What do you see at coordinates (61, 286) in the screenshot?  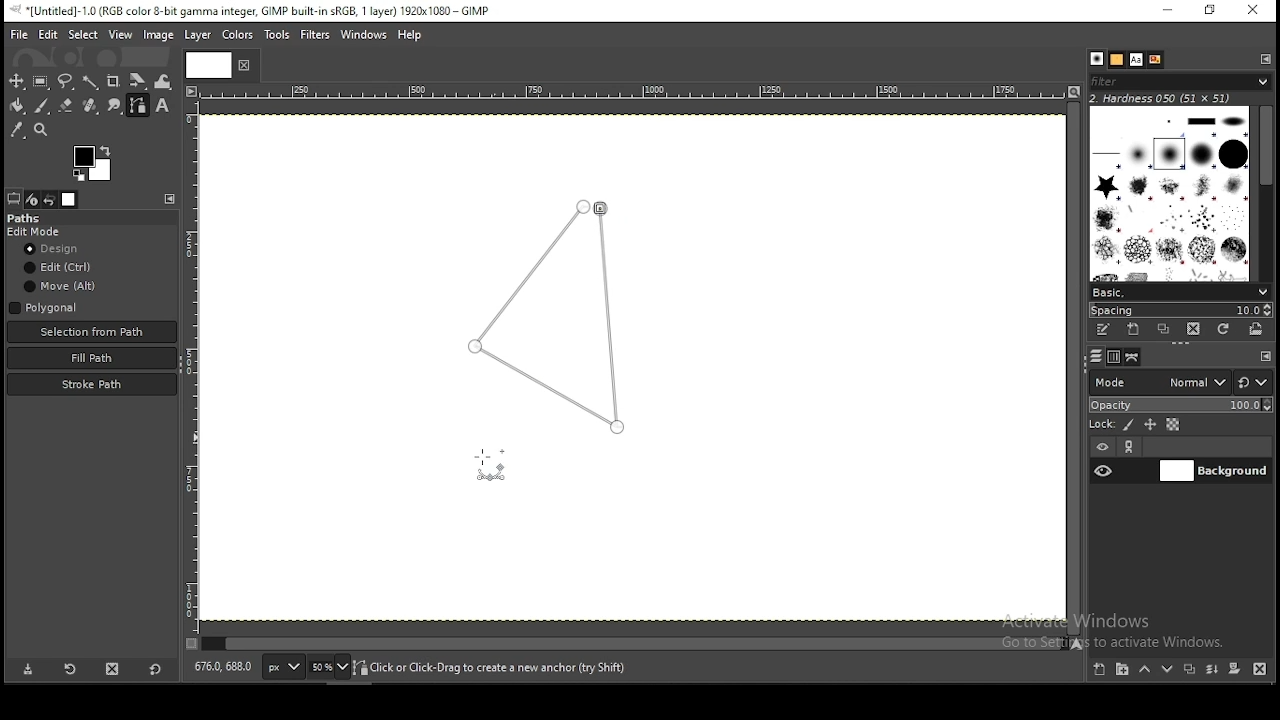 I see `move` at bounding box center [61, 286].